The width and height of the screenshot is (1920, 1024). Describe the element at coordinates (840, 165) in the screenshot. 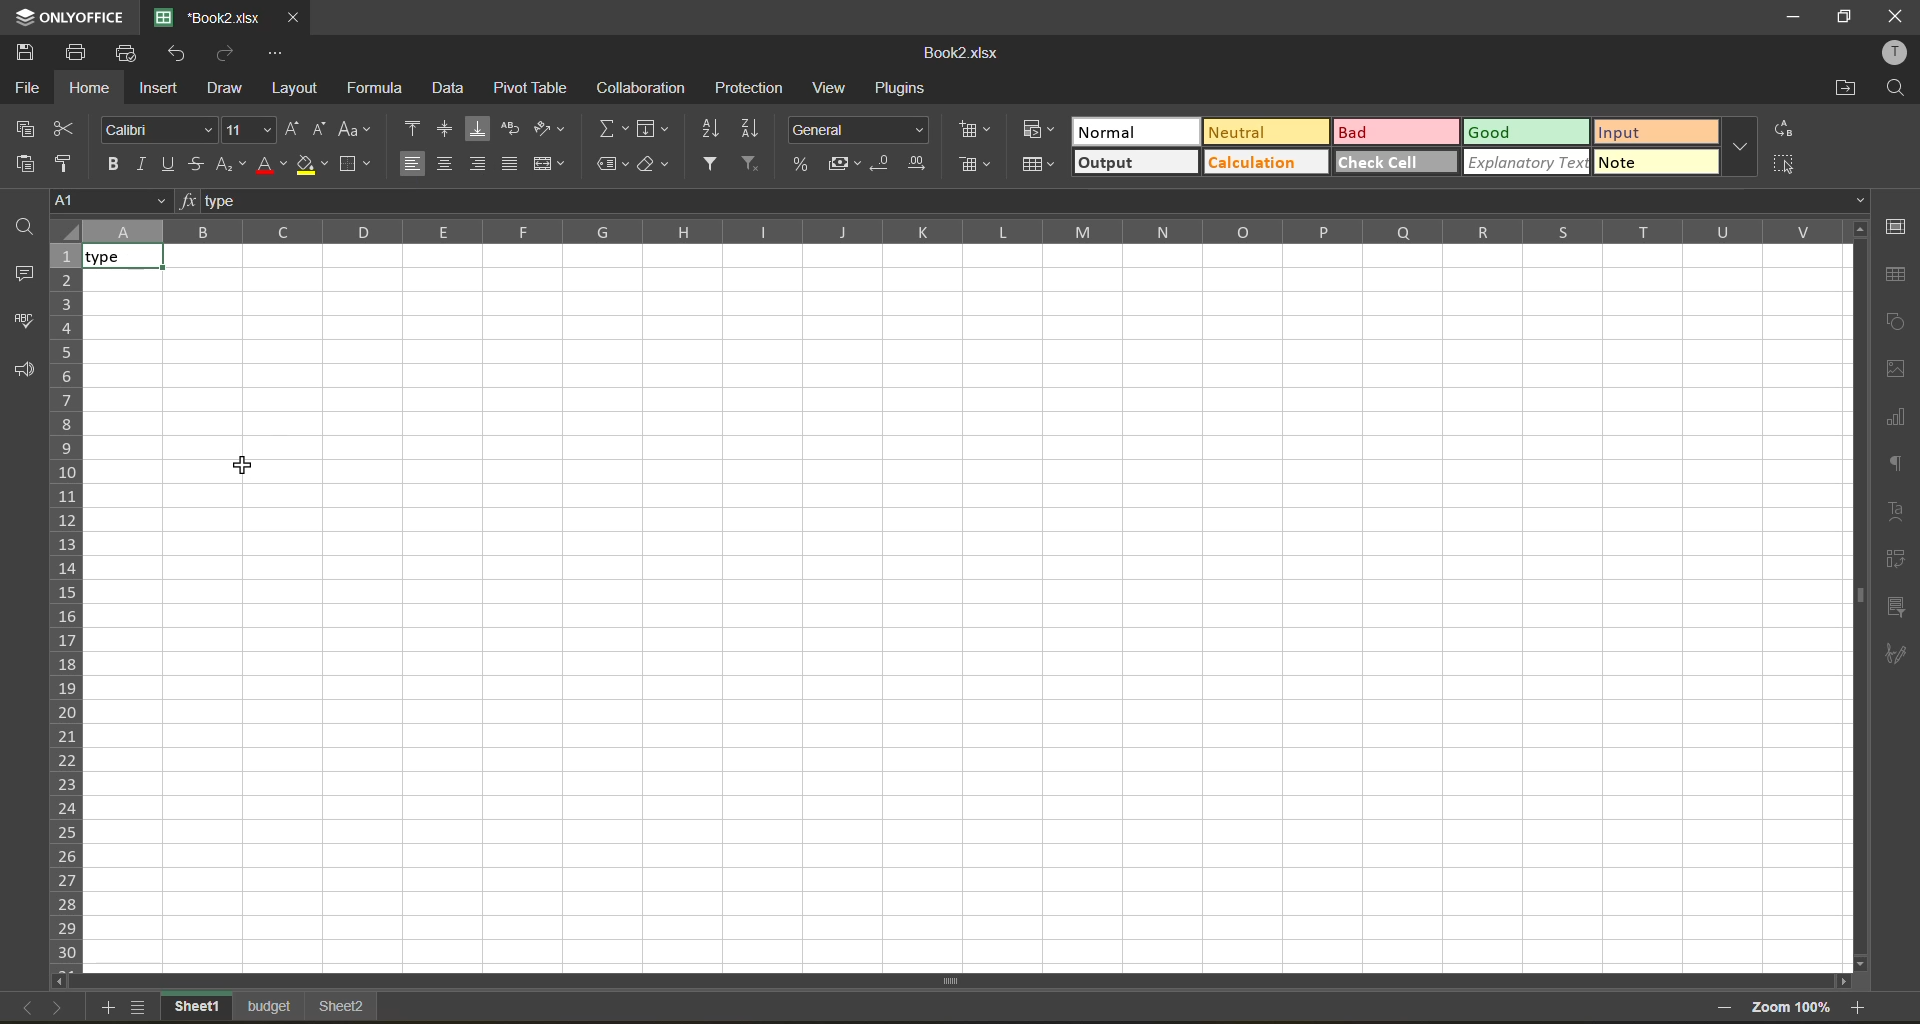

I see `accounting` at that location.